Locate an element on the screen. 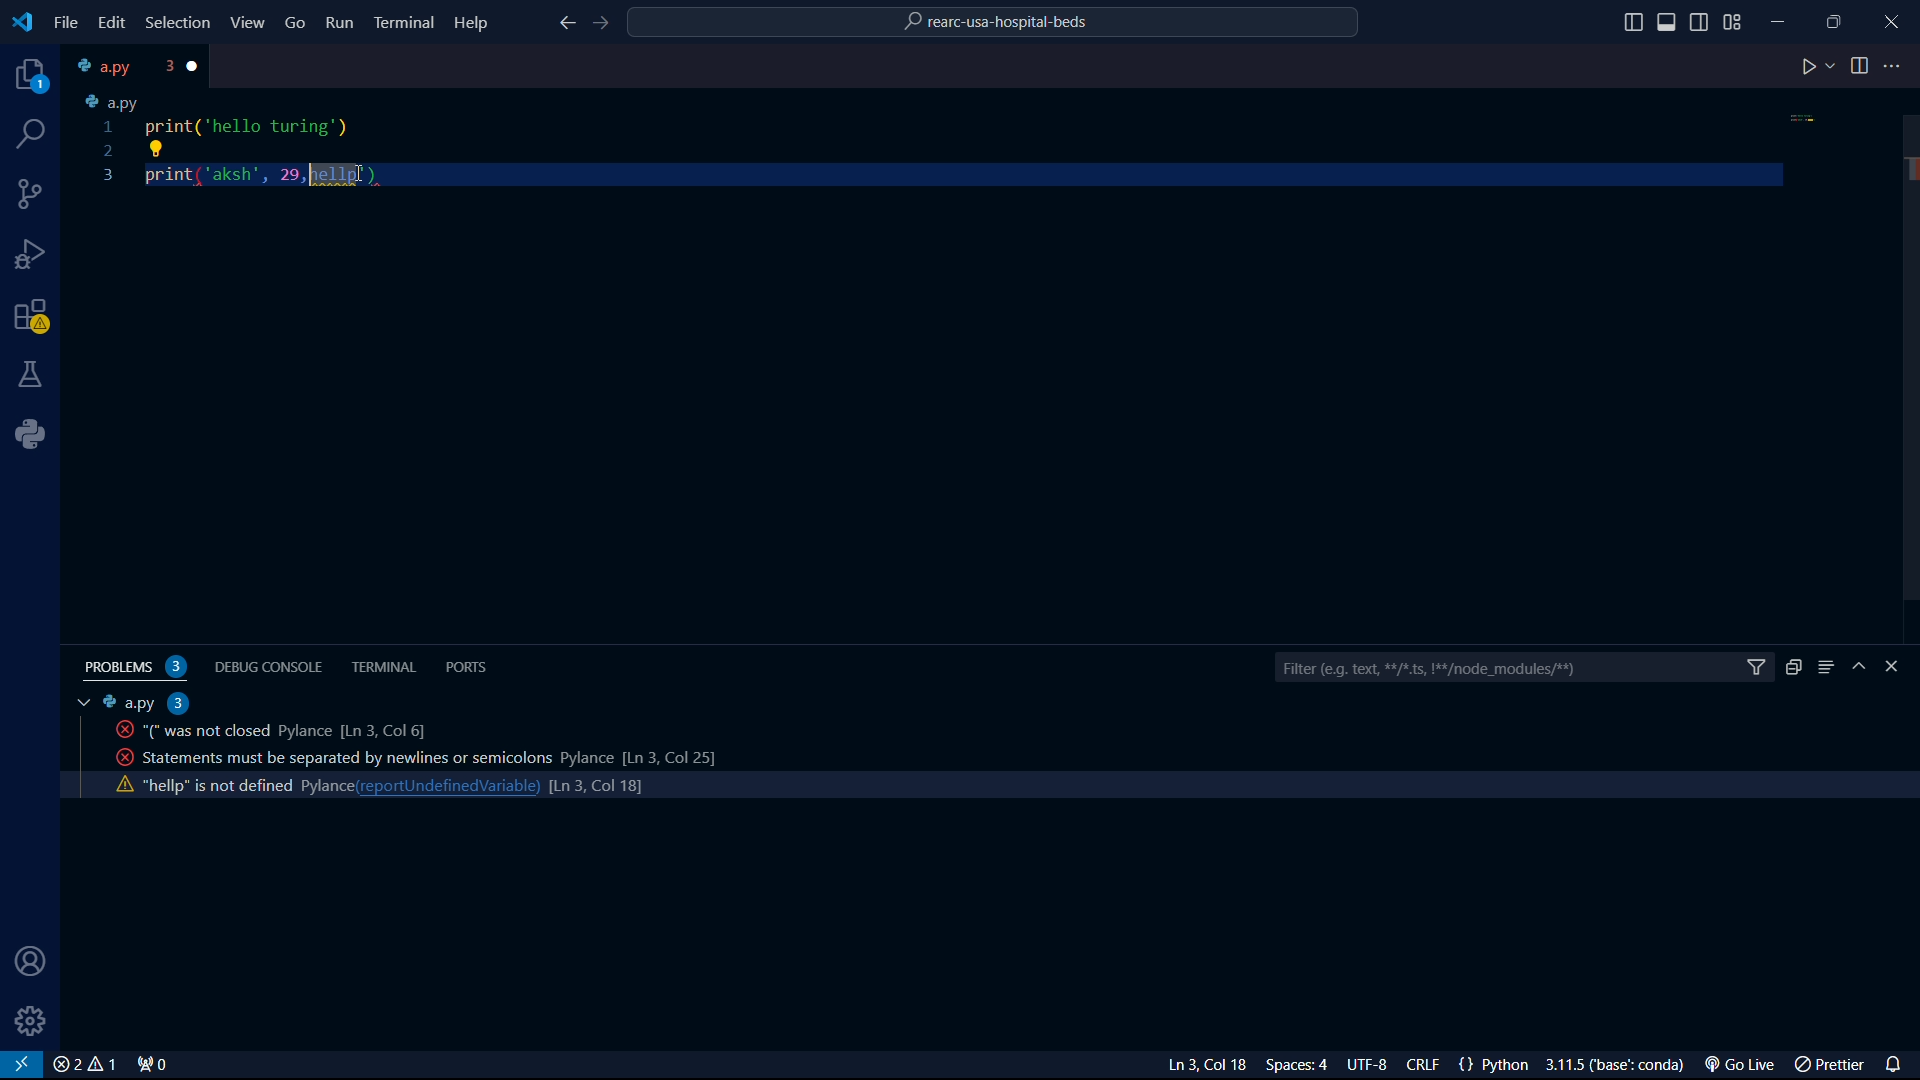  activity code is located at coordinates (219, 783).